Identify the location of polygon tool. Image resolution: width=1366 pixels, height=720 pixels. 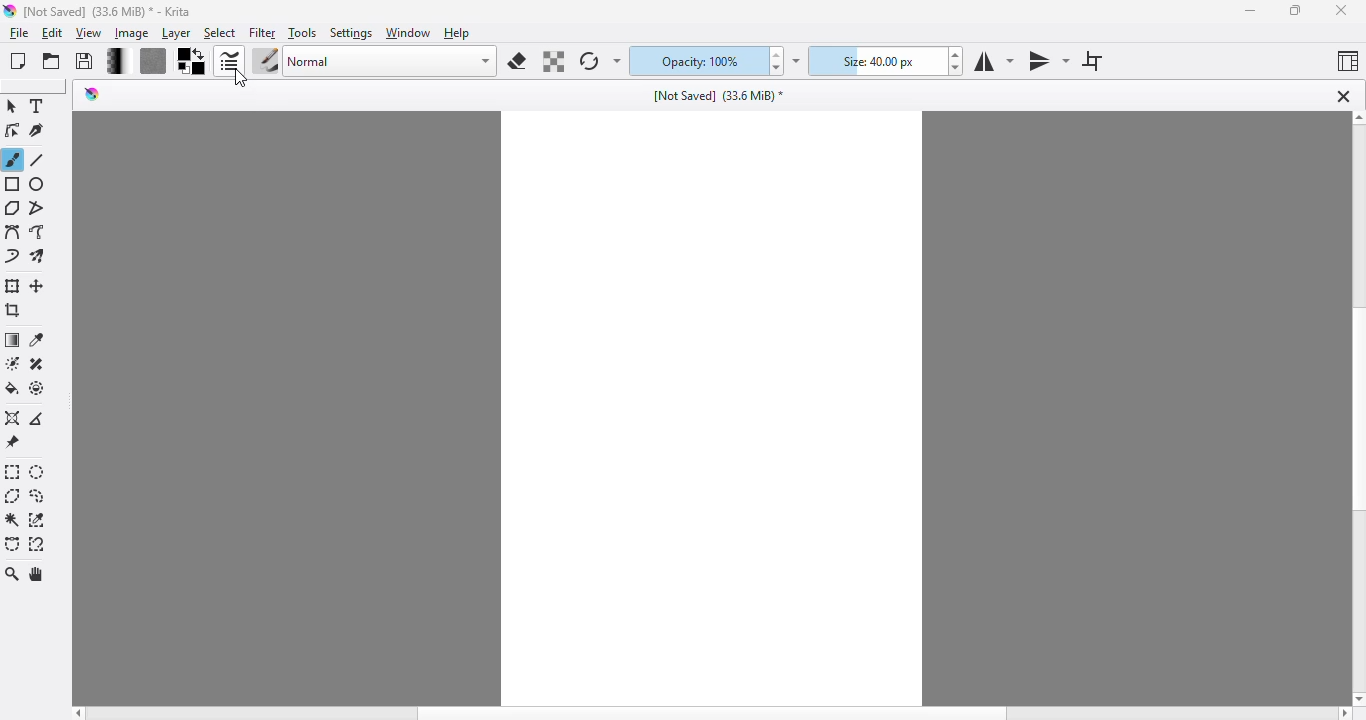
(12, 207).